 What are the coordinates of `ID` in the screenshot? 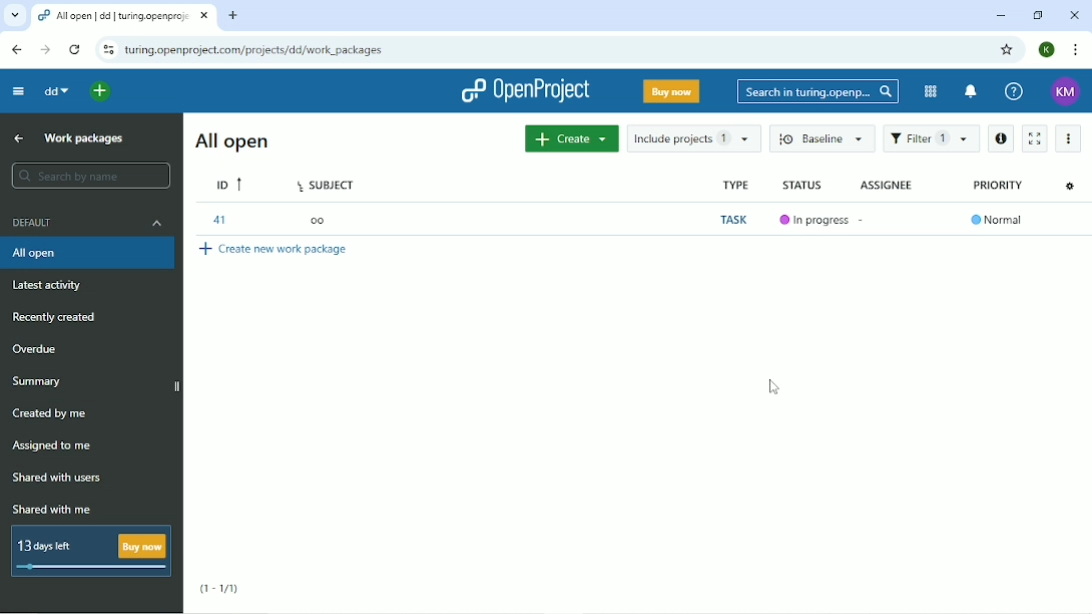 It's located at (230, 184).